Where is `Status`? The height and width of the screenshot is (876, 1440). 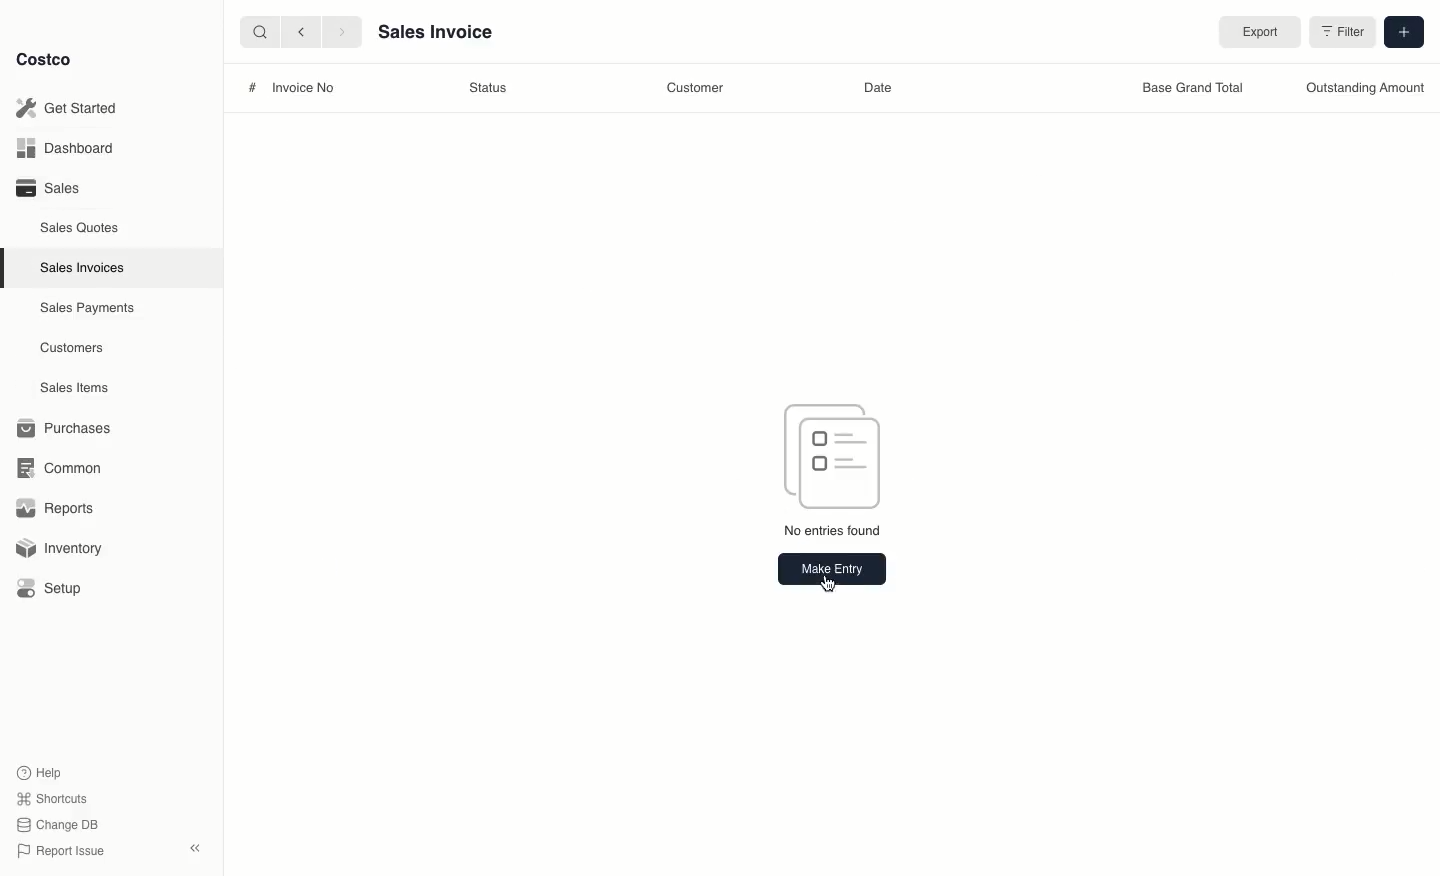 Status is located at coordinates (487, 88).